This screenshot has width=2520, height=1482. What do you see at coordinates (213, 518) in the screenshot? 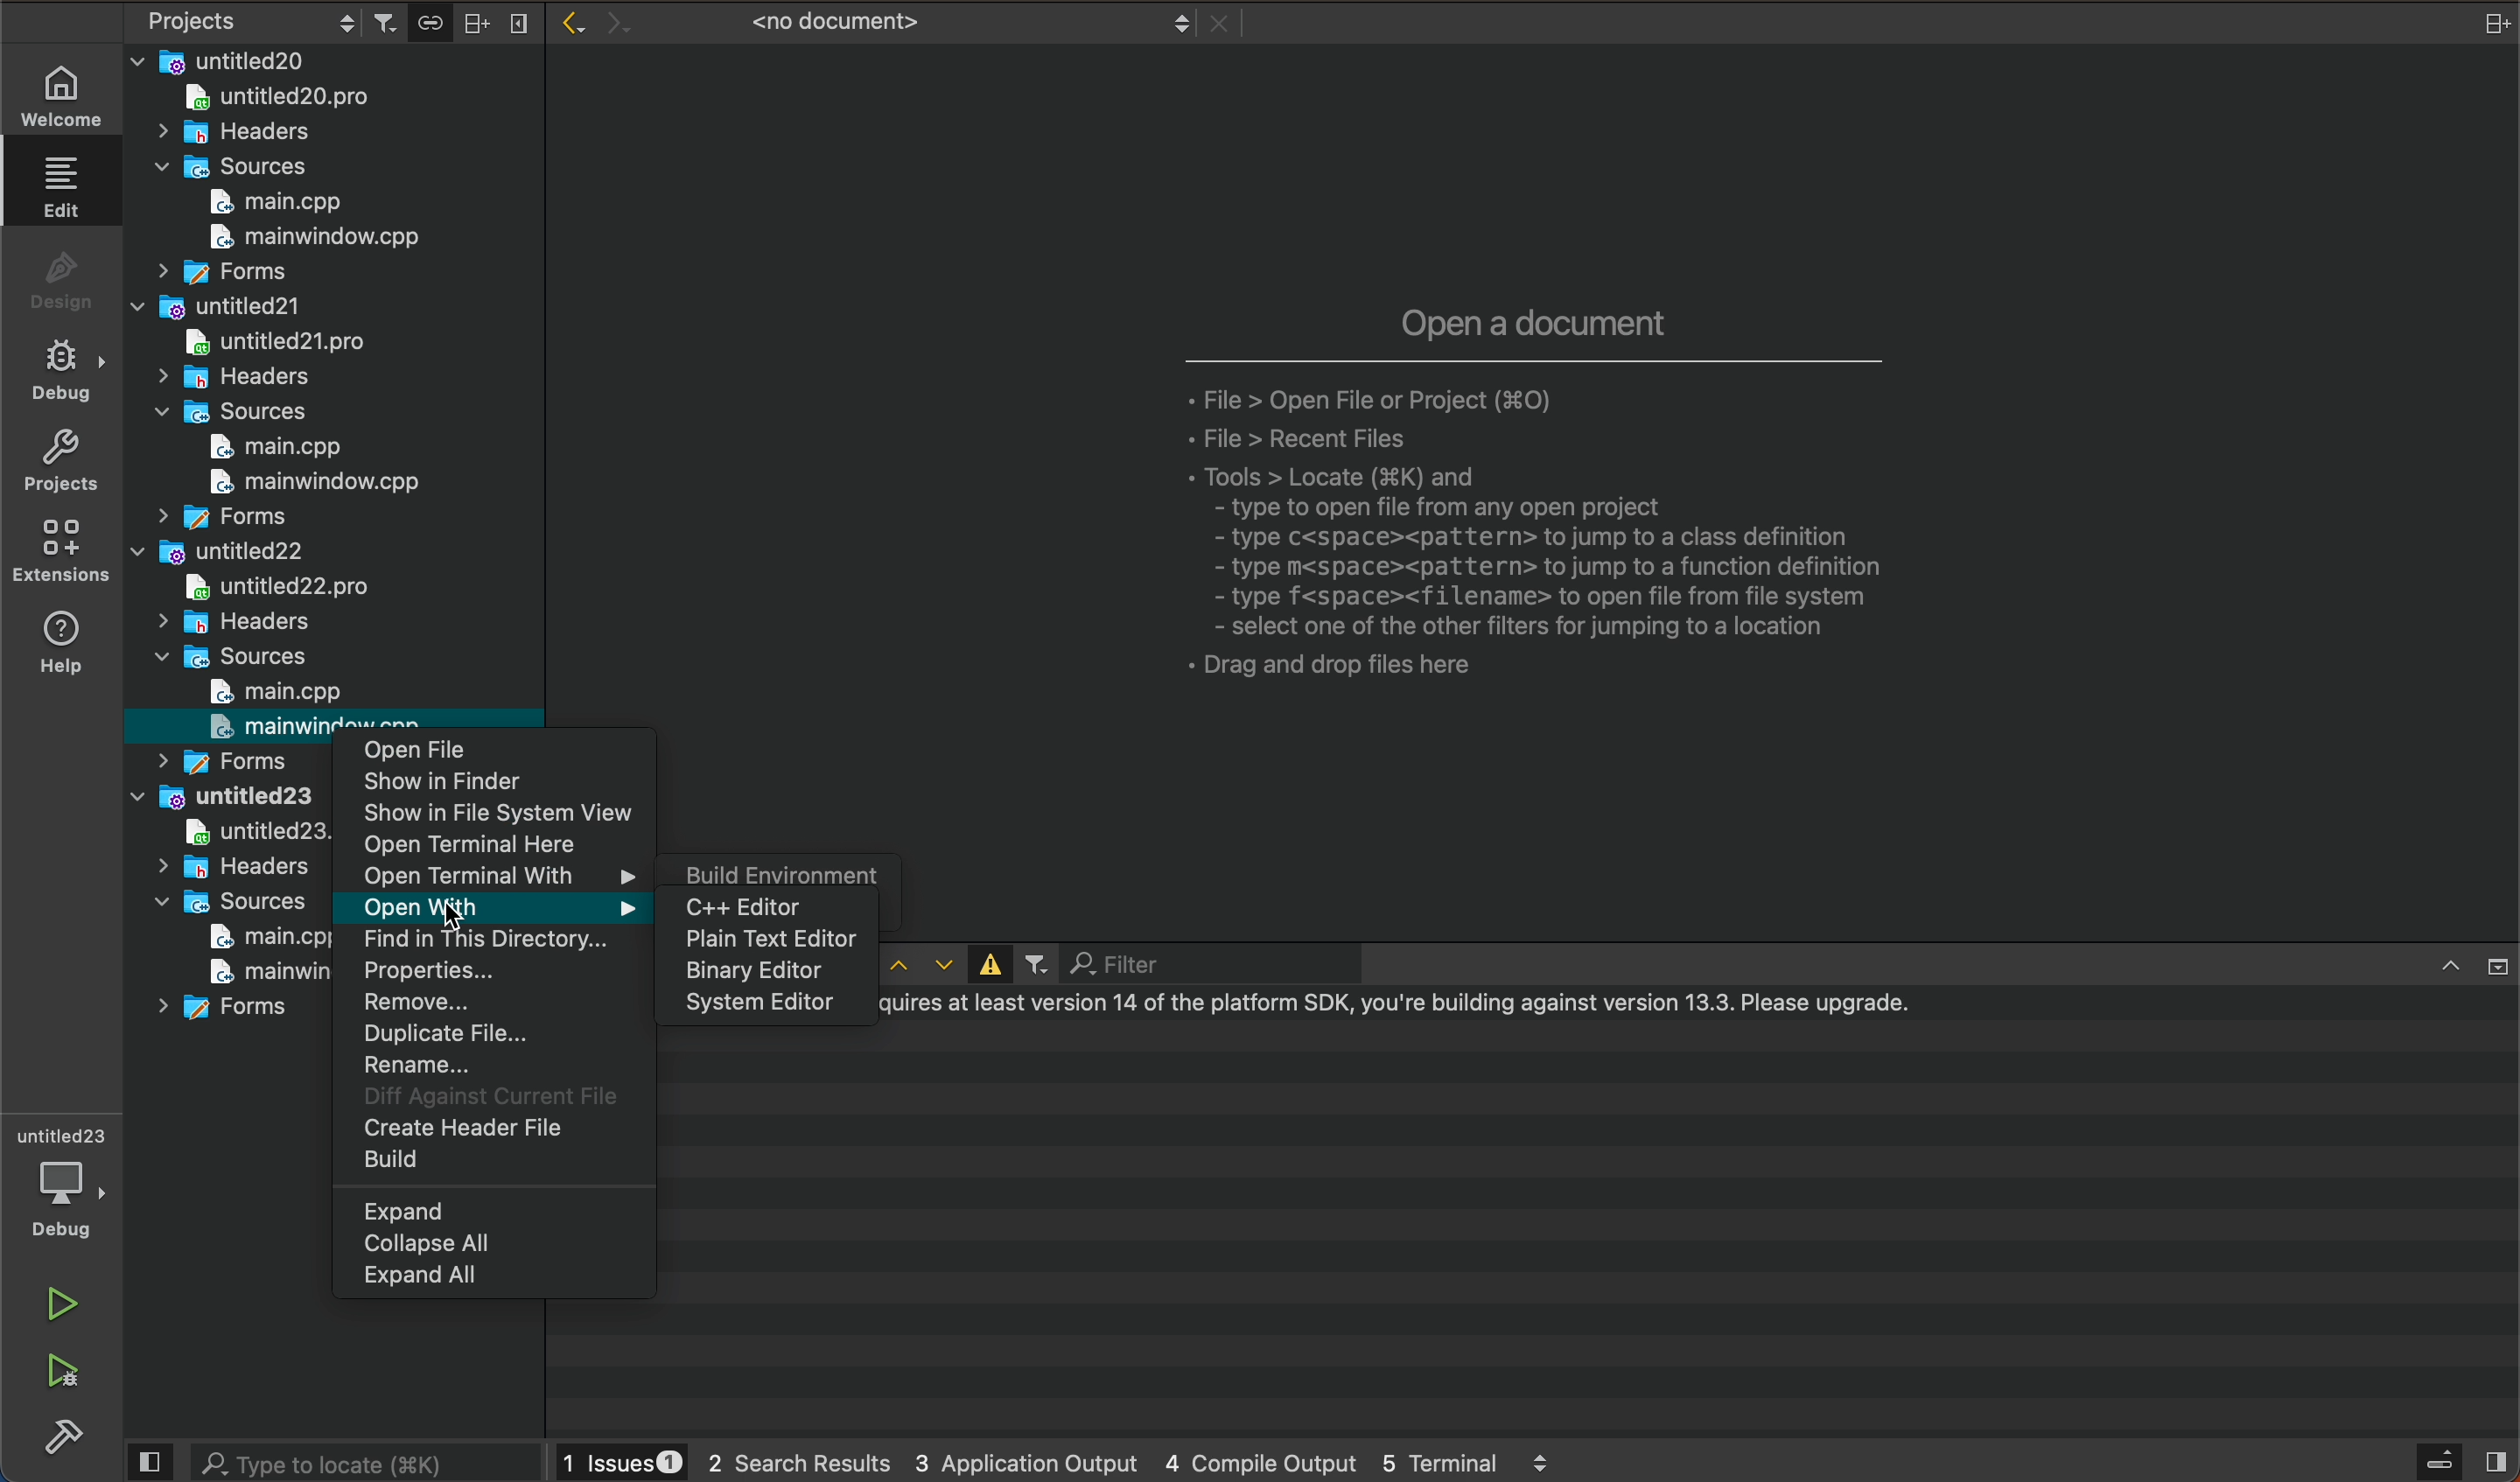
I see `forms` at bounding box center [213, 518].